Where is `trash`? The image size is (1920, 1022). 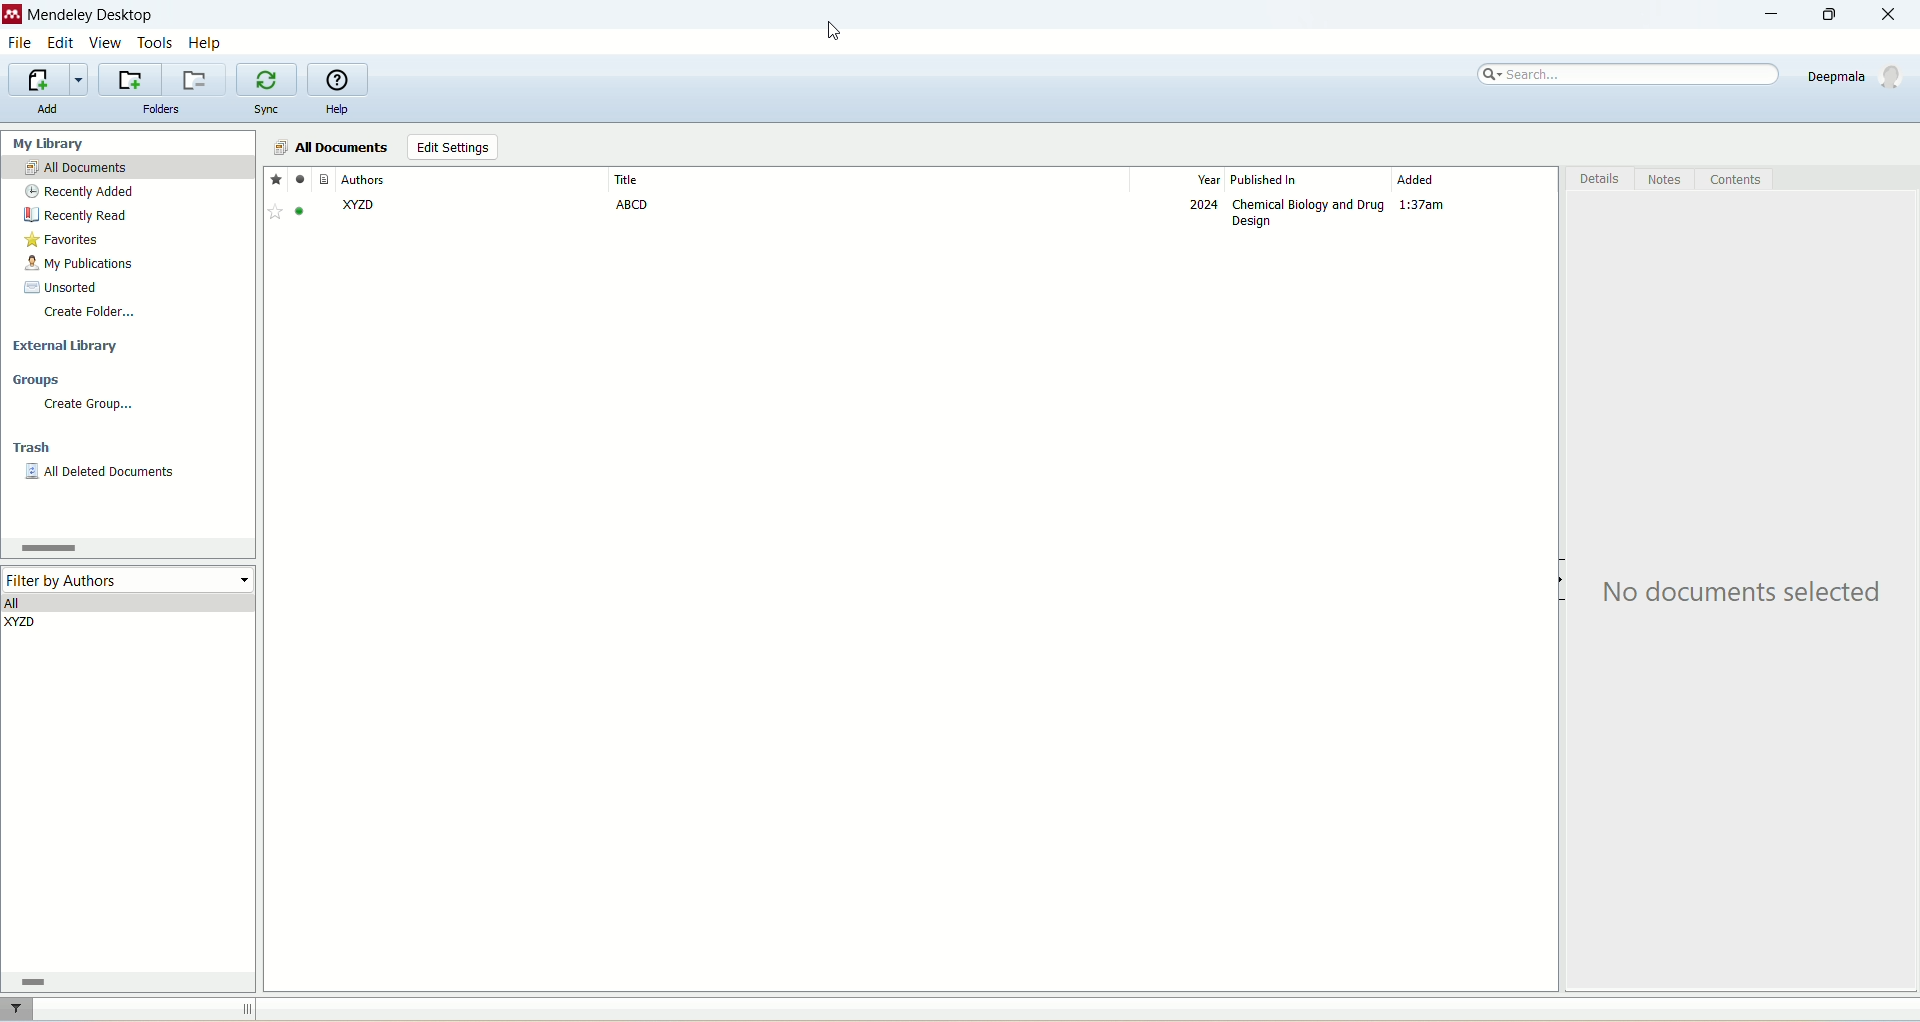
trash is located at coordinates (33, 448).